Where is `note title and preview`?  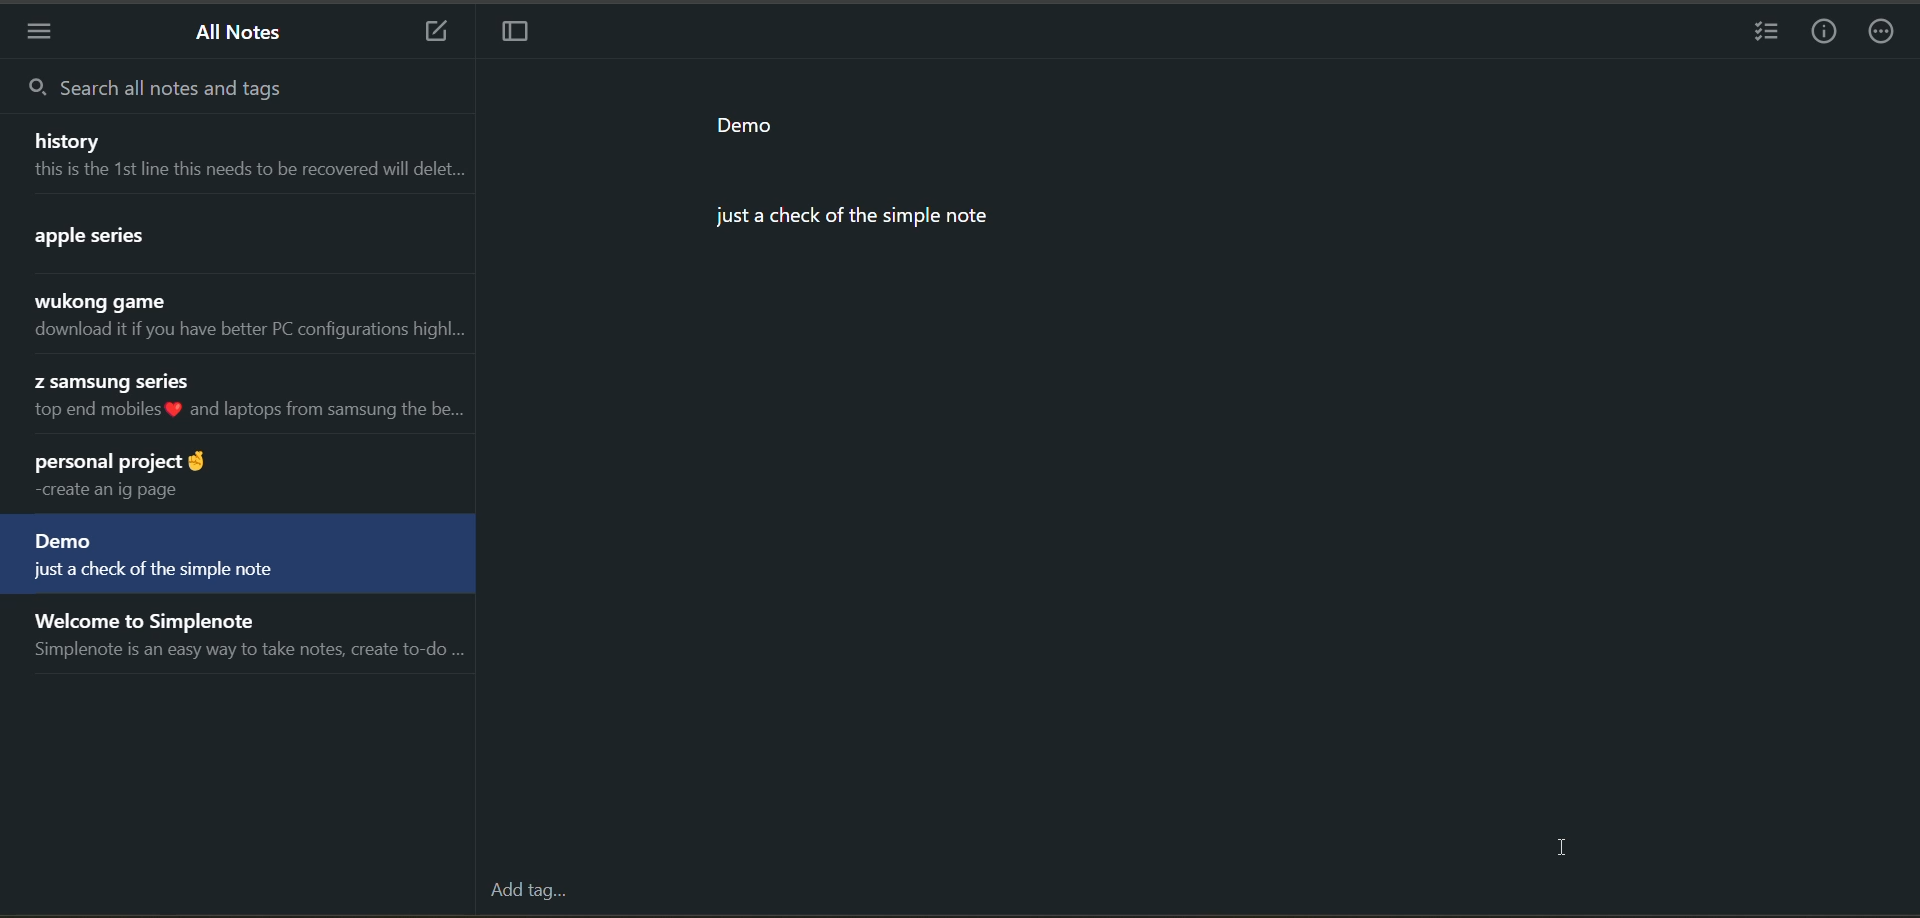 note title and preview is located at coordinates (244, 318).